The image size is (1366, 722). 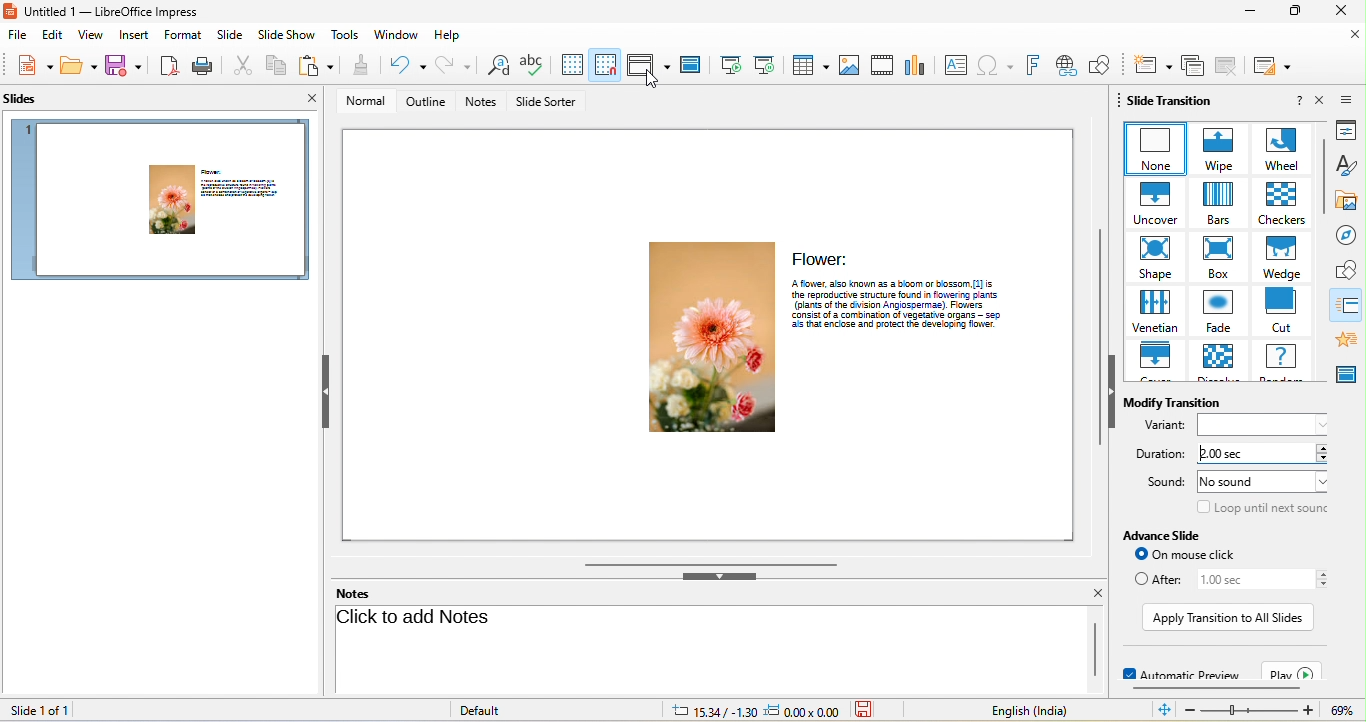 What do you see at coordinates (1282, 257) in the screenshot?
I see `wedge` at bounding box center [1282, 257].